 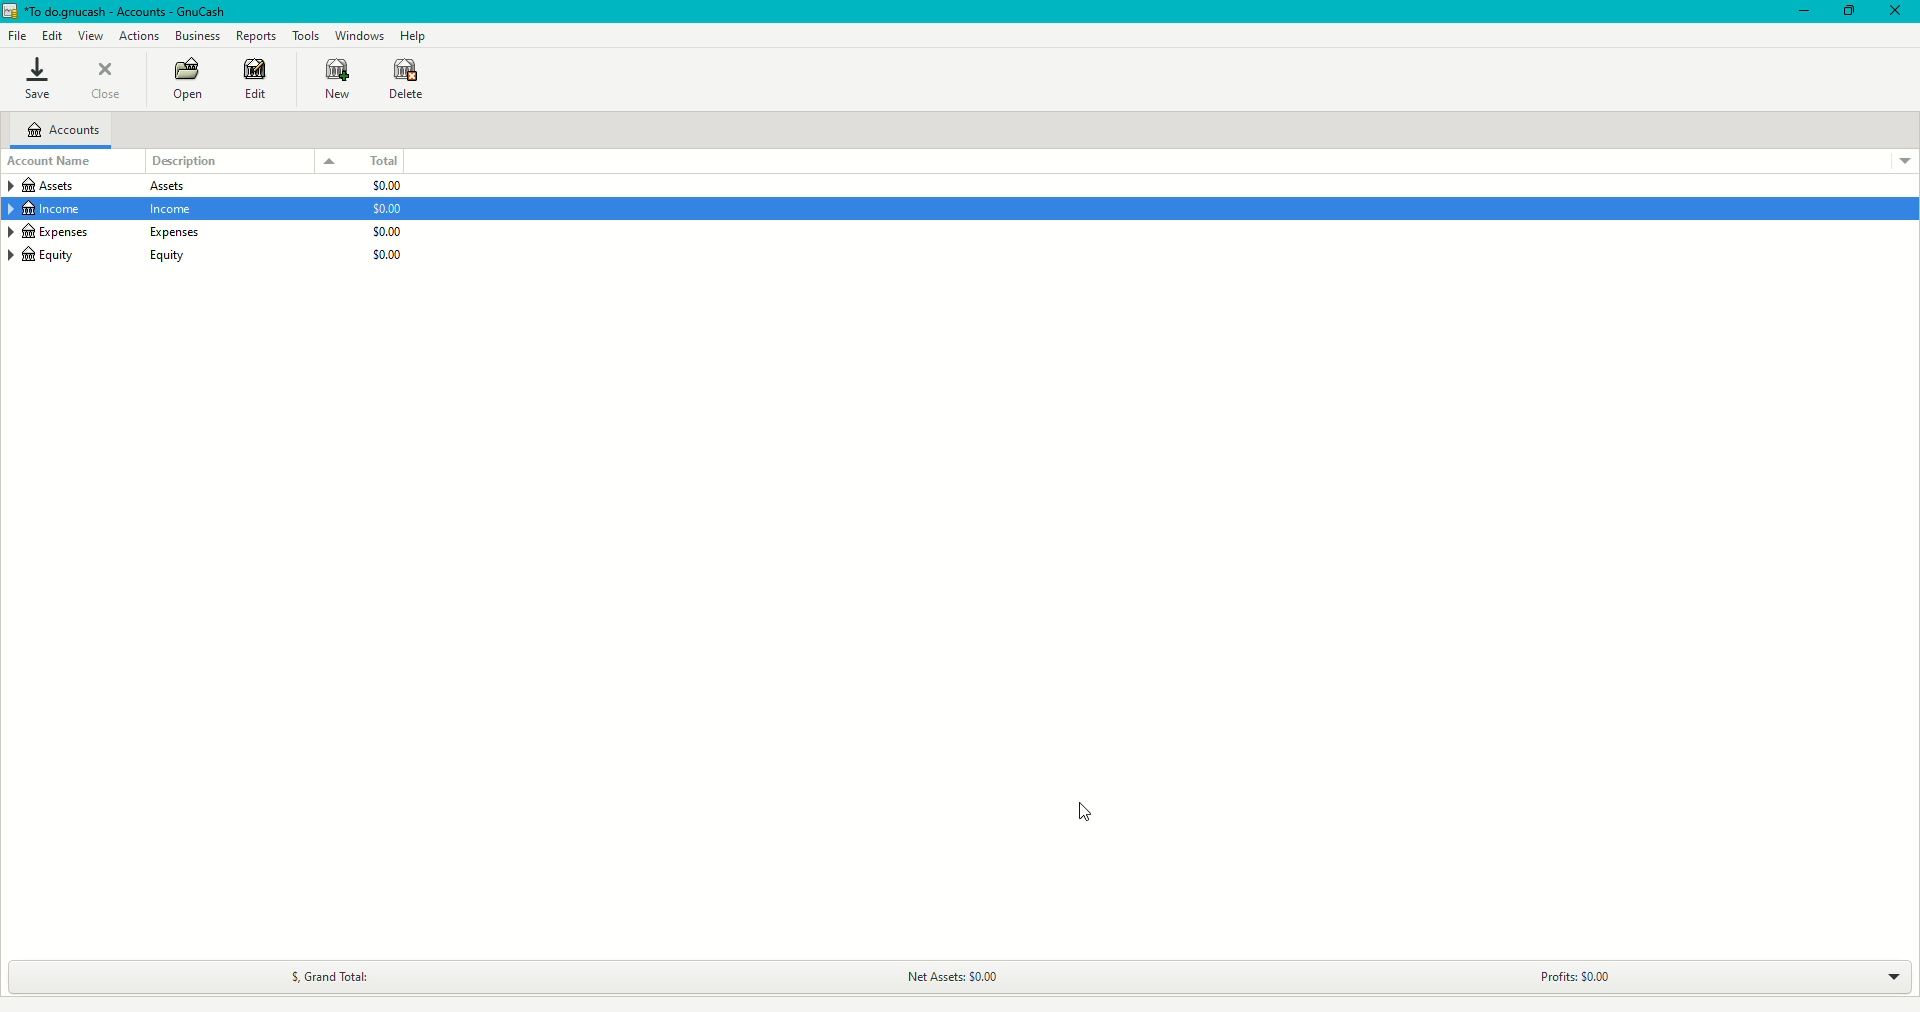 I want to click on Drop down, so click(x=328, y=161).